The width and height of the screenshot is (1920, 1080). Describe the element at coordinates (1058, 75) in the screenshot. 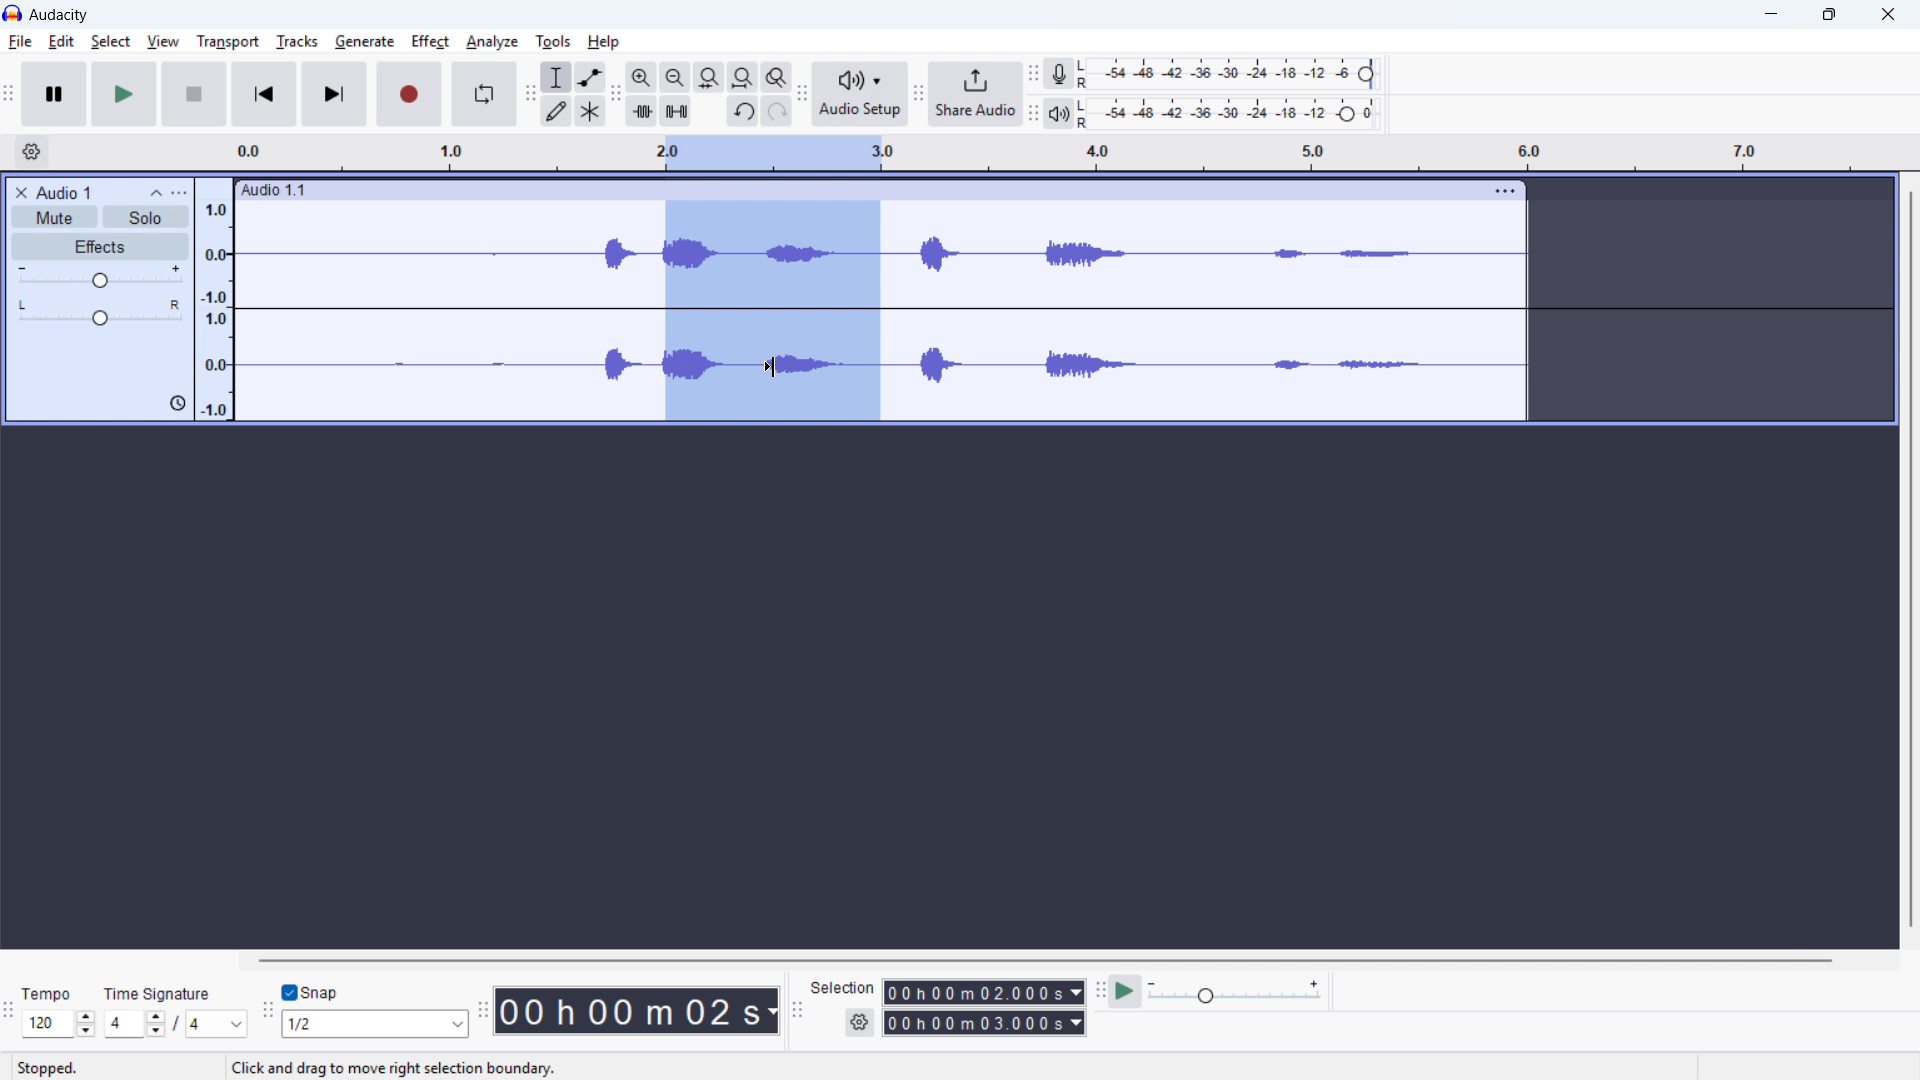

I see `Recording metre` at that location.